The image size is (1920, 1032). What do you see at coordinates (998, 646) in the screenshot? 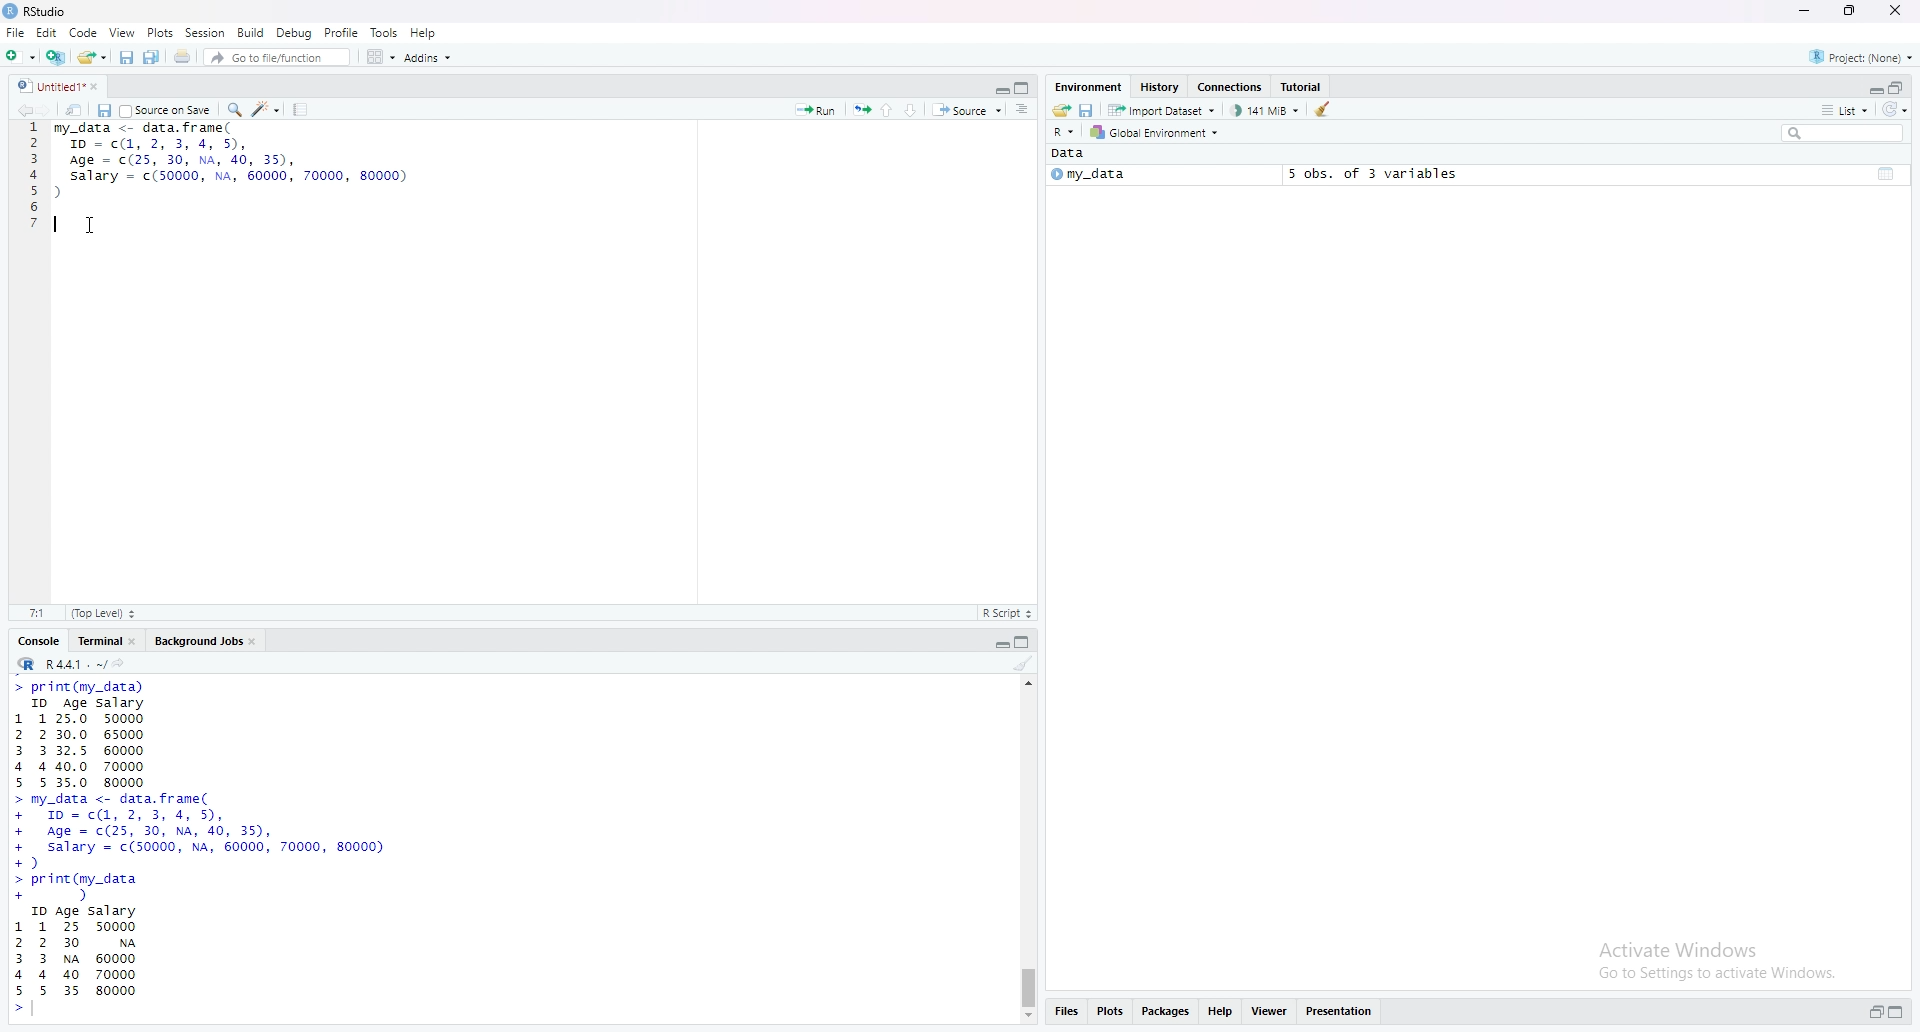
I see `expand` at bounding box center [998, 646].